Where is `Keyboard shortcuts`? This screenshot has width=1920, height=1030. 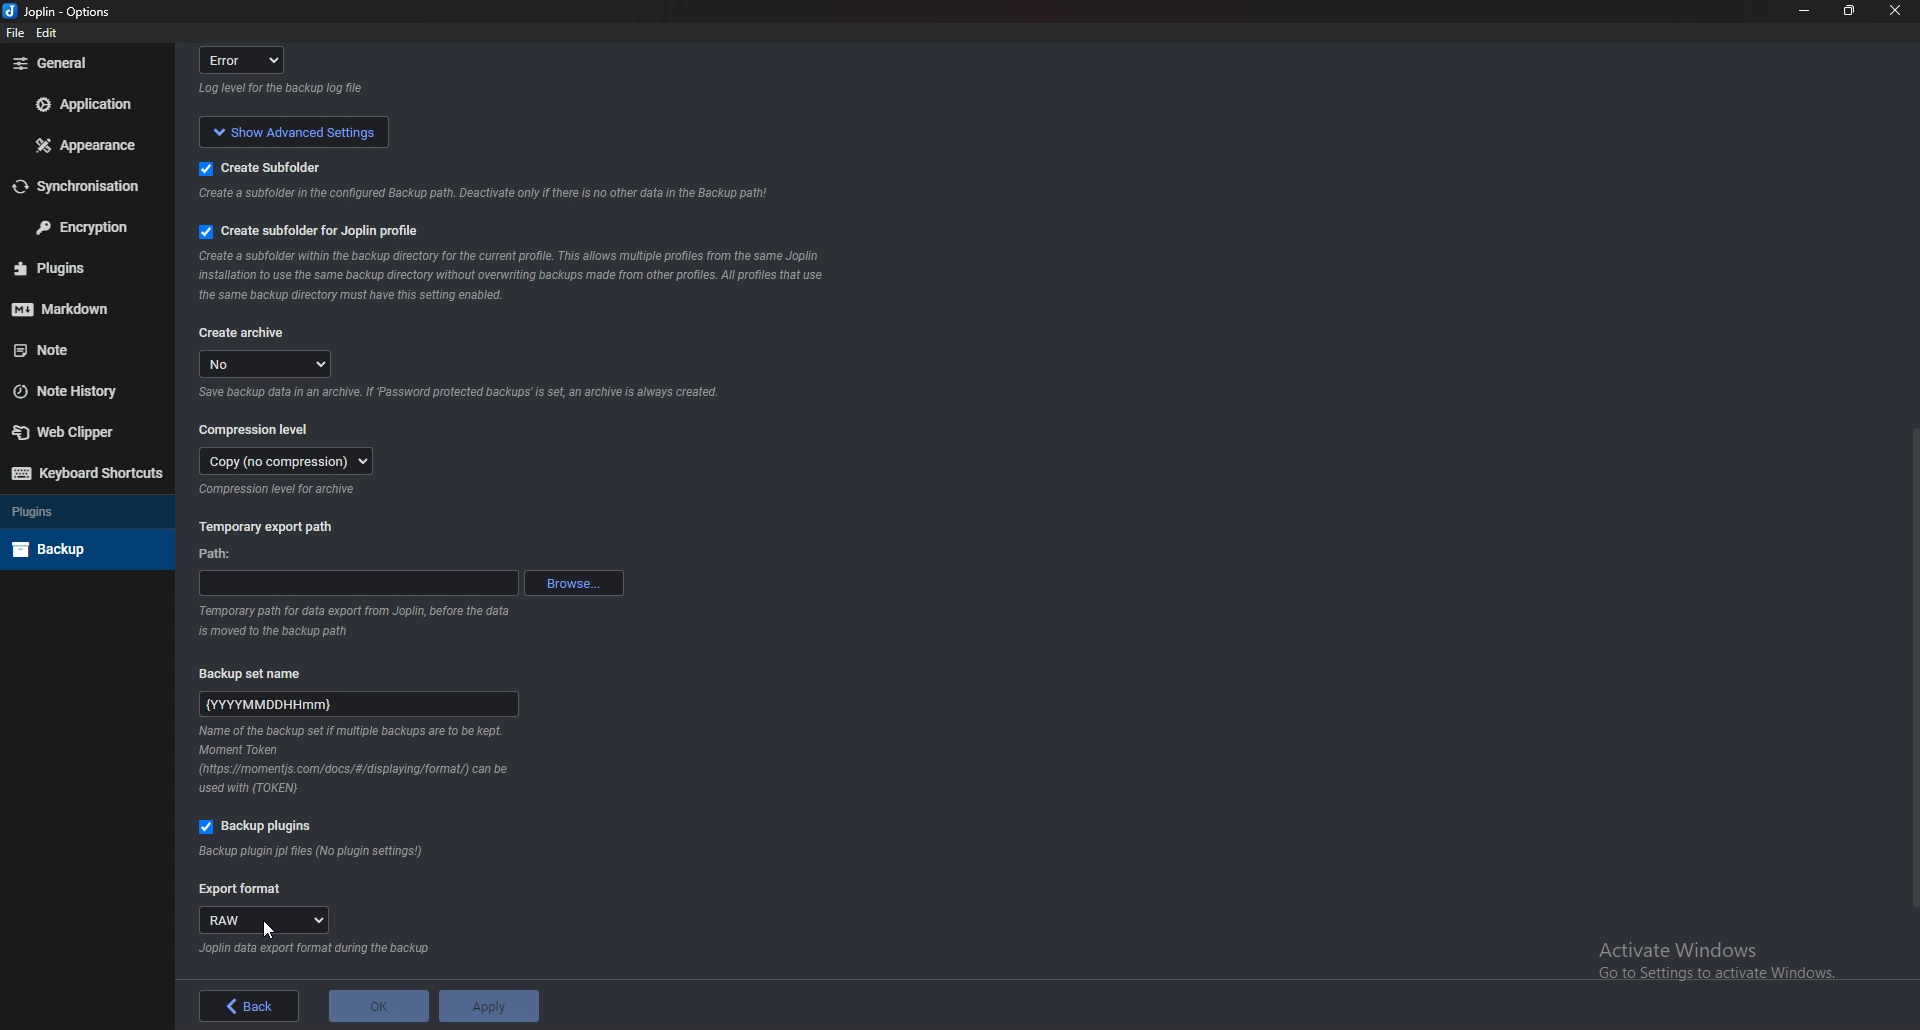
Keyboard shortcuts is located at coordinates (87, 473).